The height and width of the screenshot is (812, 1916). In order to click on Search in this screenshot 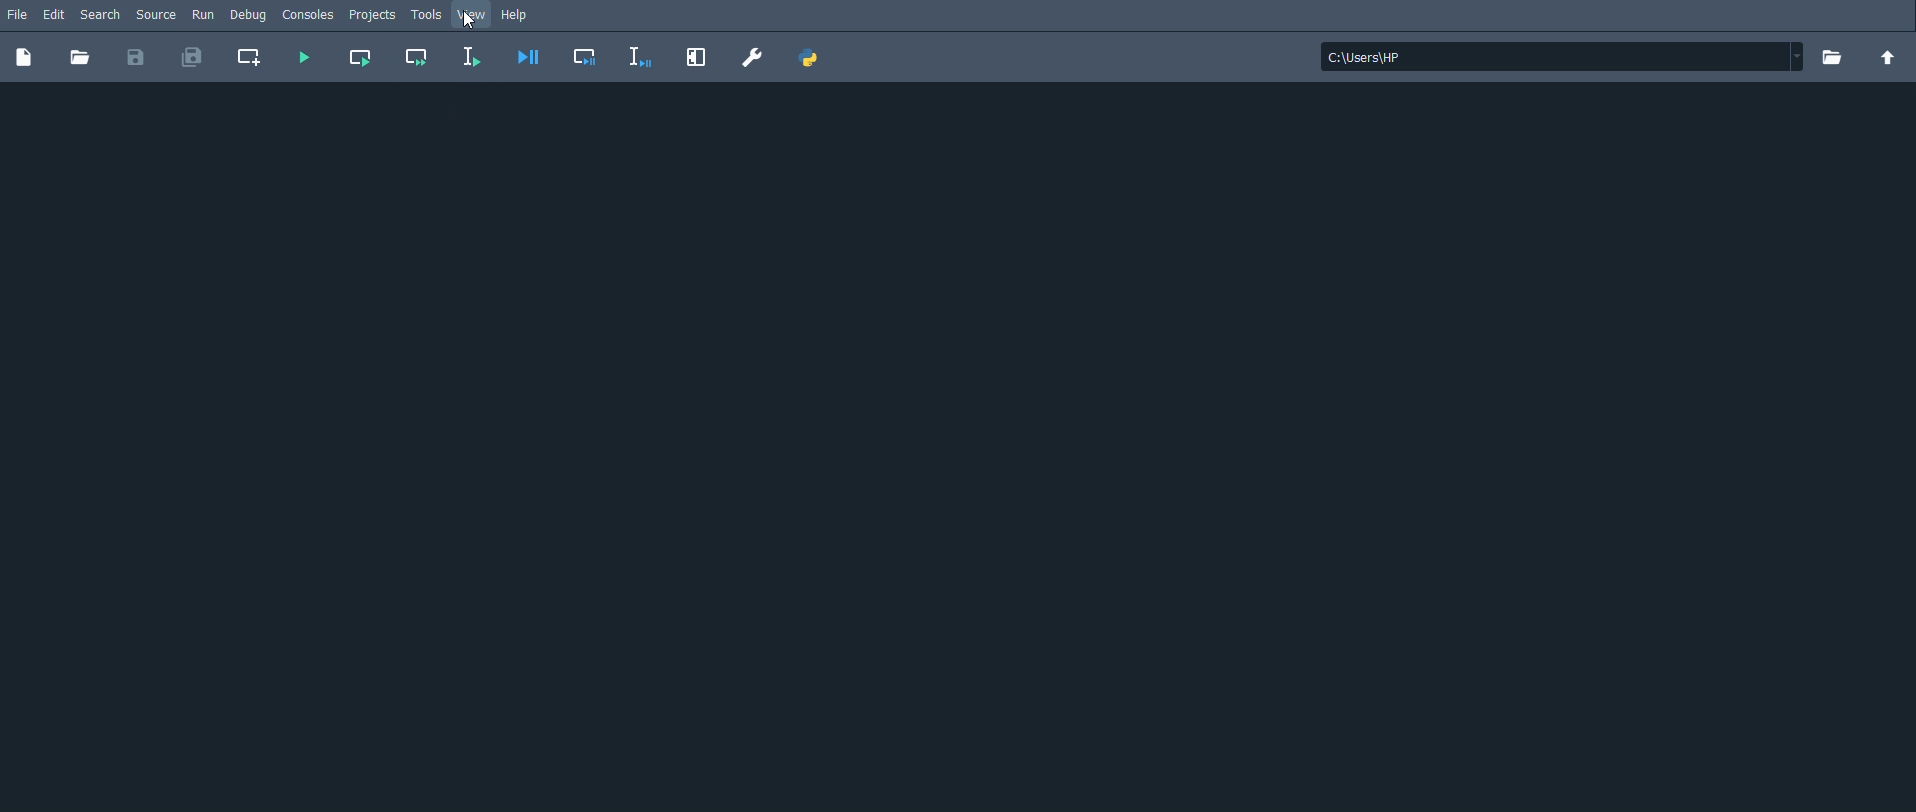, I will do `click(105, 16)`.